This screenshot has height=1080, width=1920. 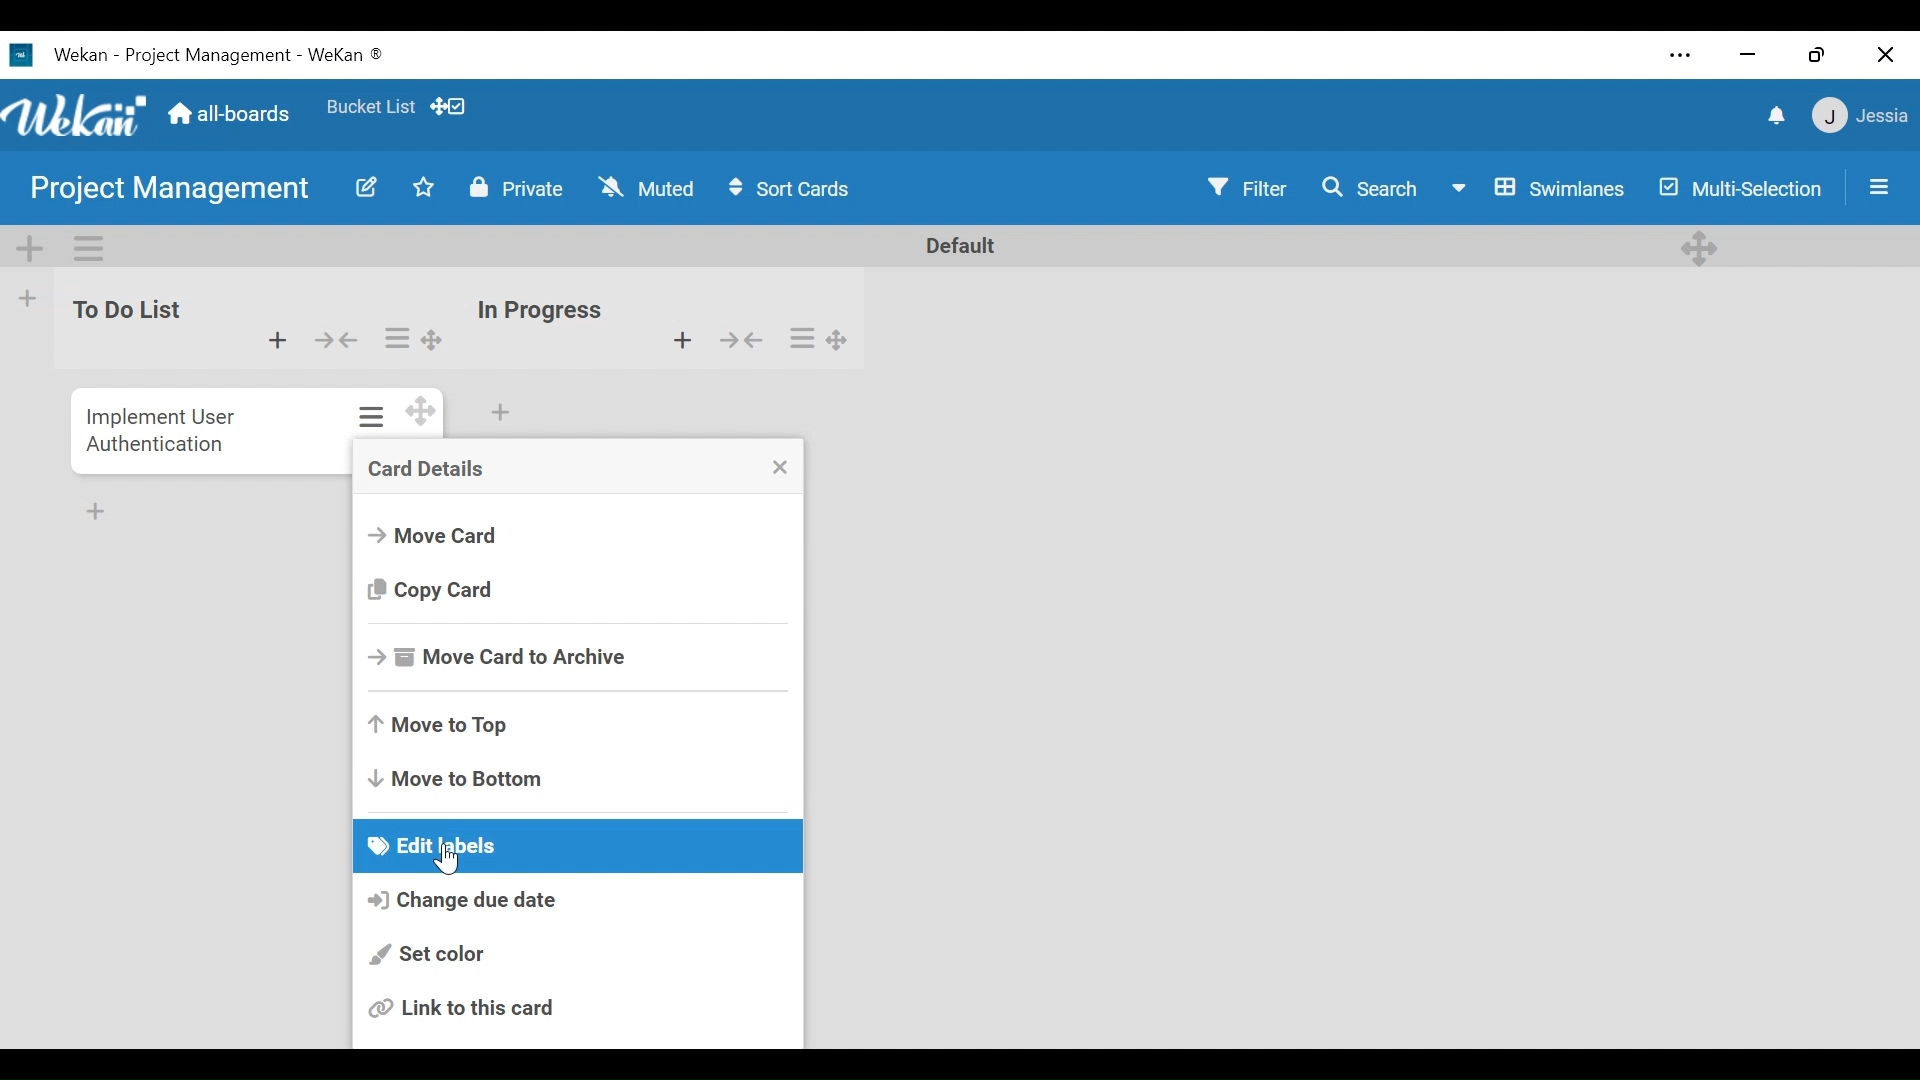 What do you see at coordinates (522, 189) in the screenshot?
I see `Private` at bounding box center [522, 189].